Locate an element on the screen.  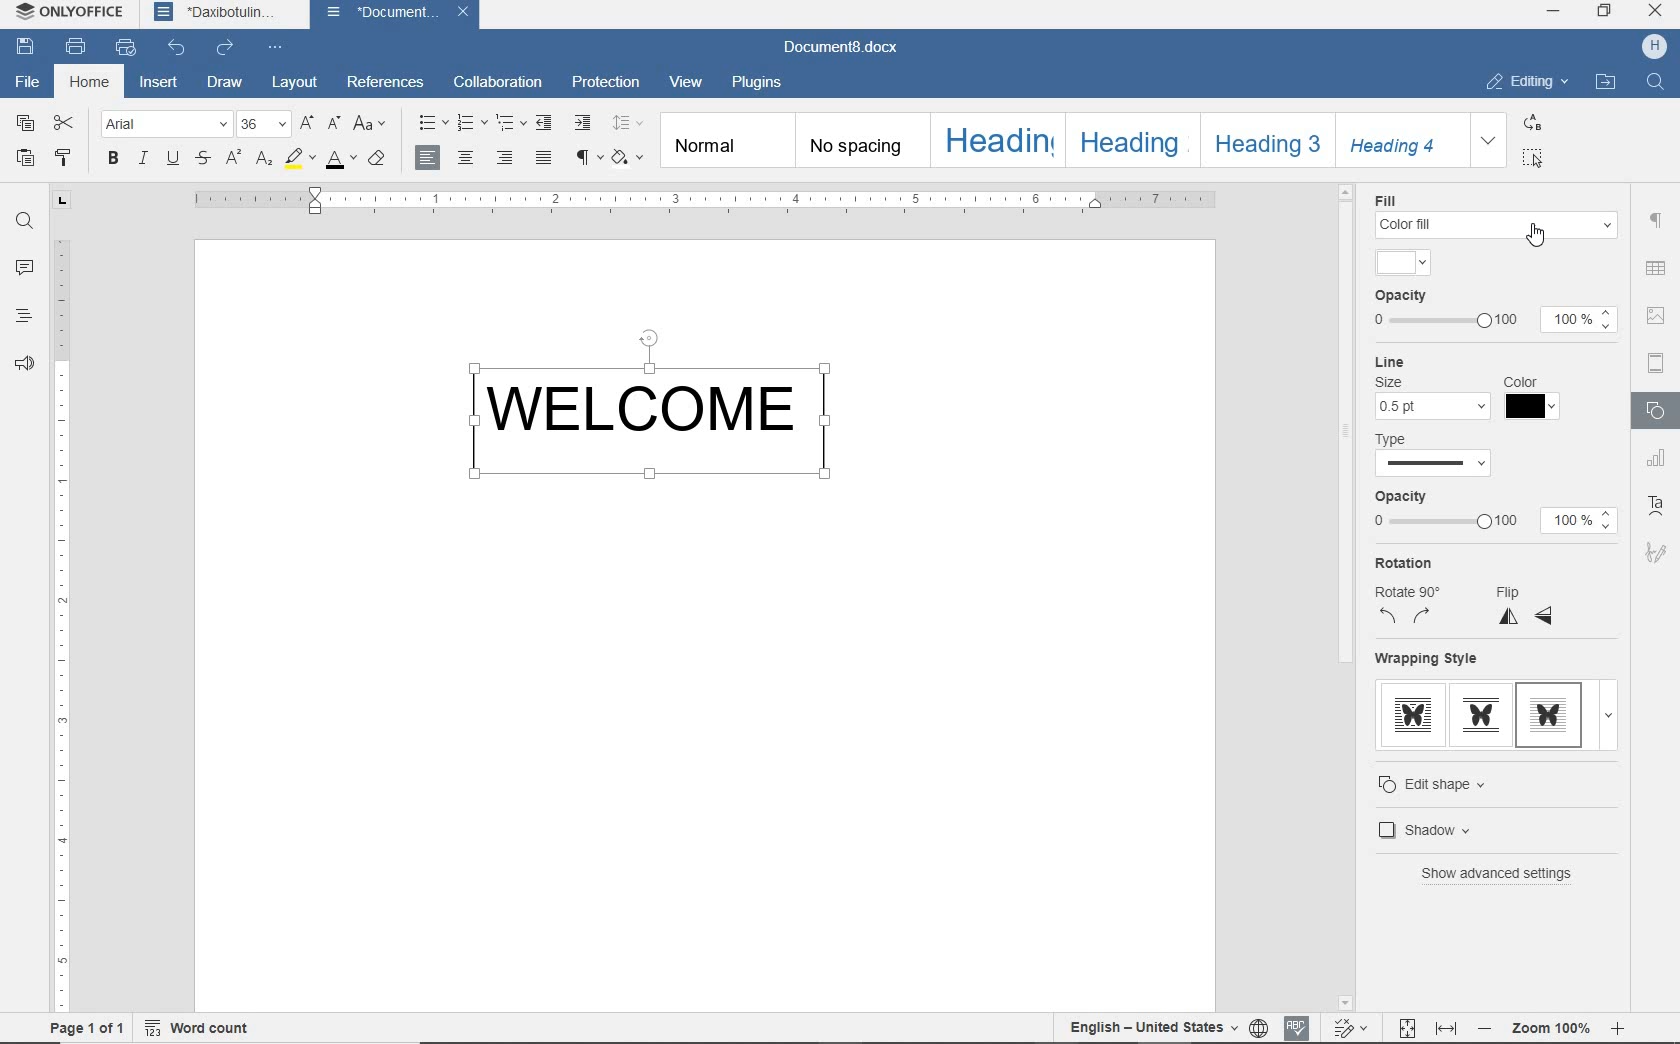
Flip x and y is located at coordinates (1527, 618).